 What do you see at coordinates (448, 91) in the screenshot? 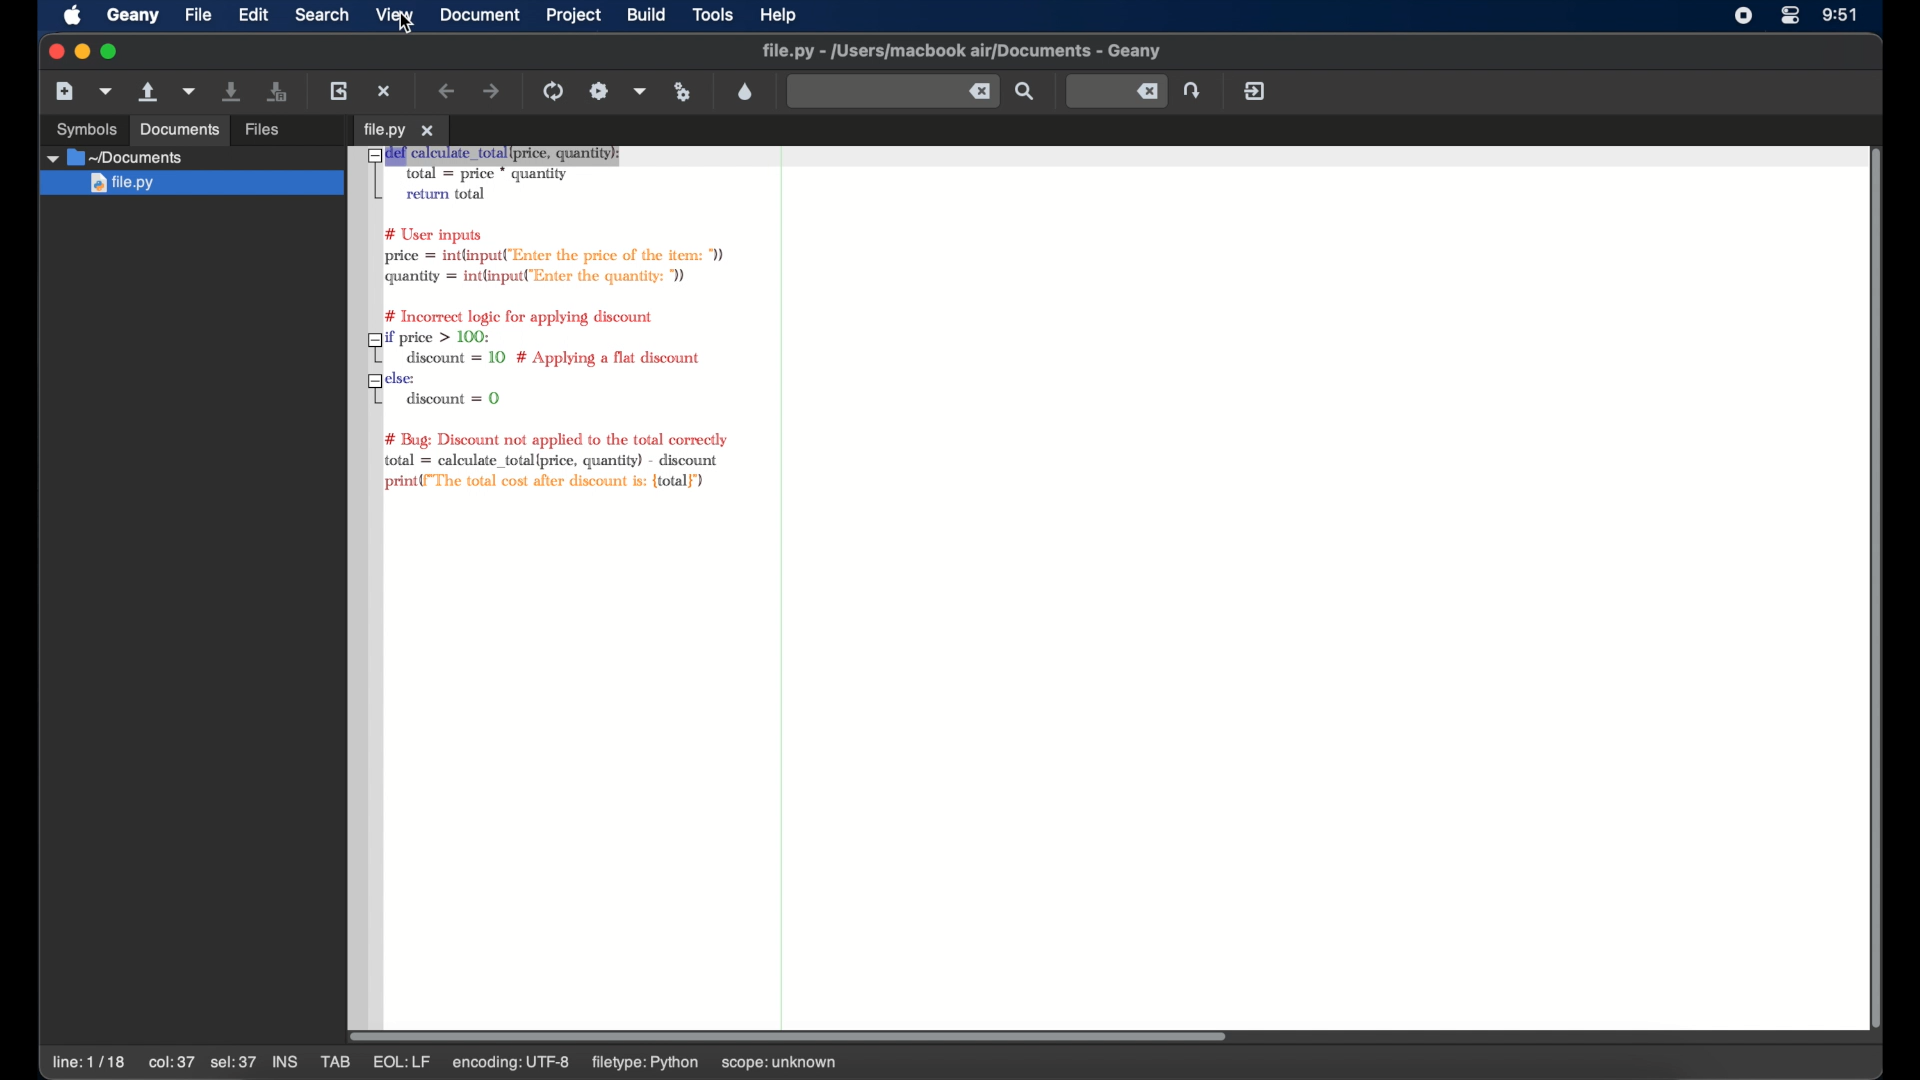
I see `navigate back a  location` at bounding box center [448, 91].